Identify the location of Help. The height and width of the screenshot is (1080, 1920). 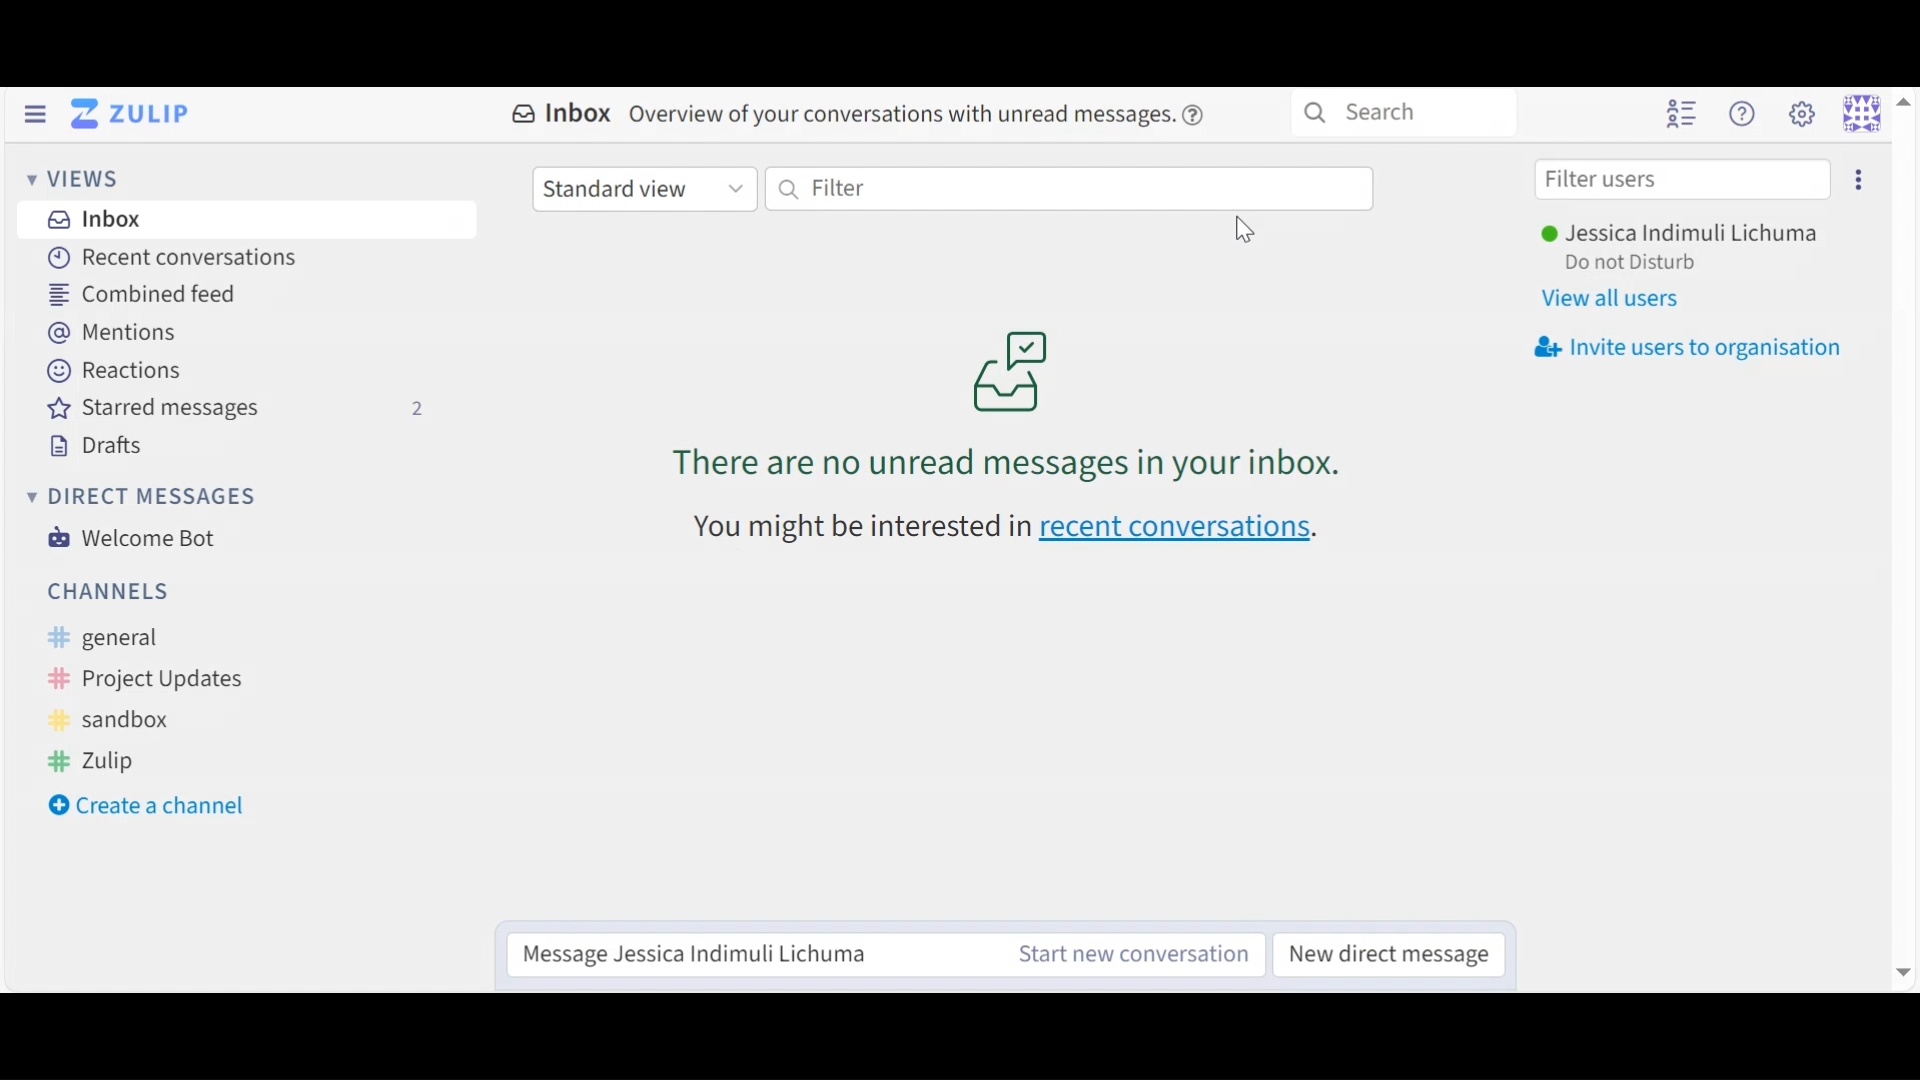
(1741, 114).